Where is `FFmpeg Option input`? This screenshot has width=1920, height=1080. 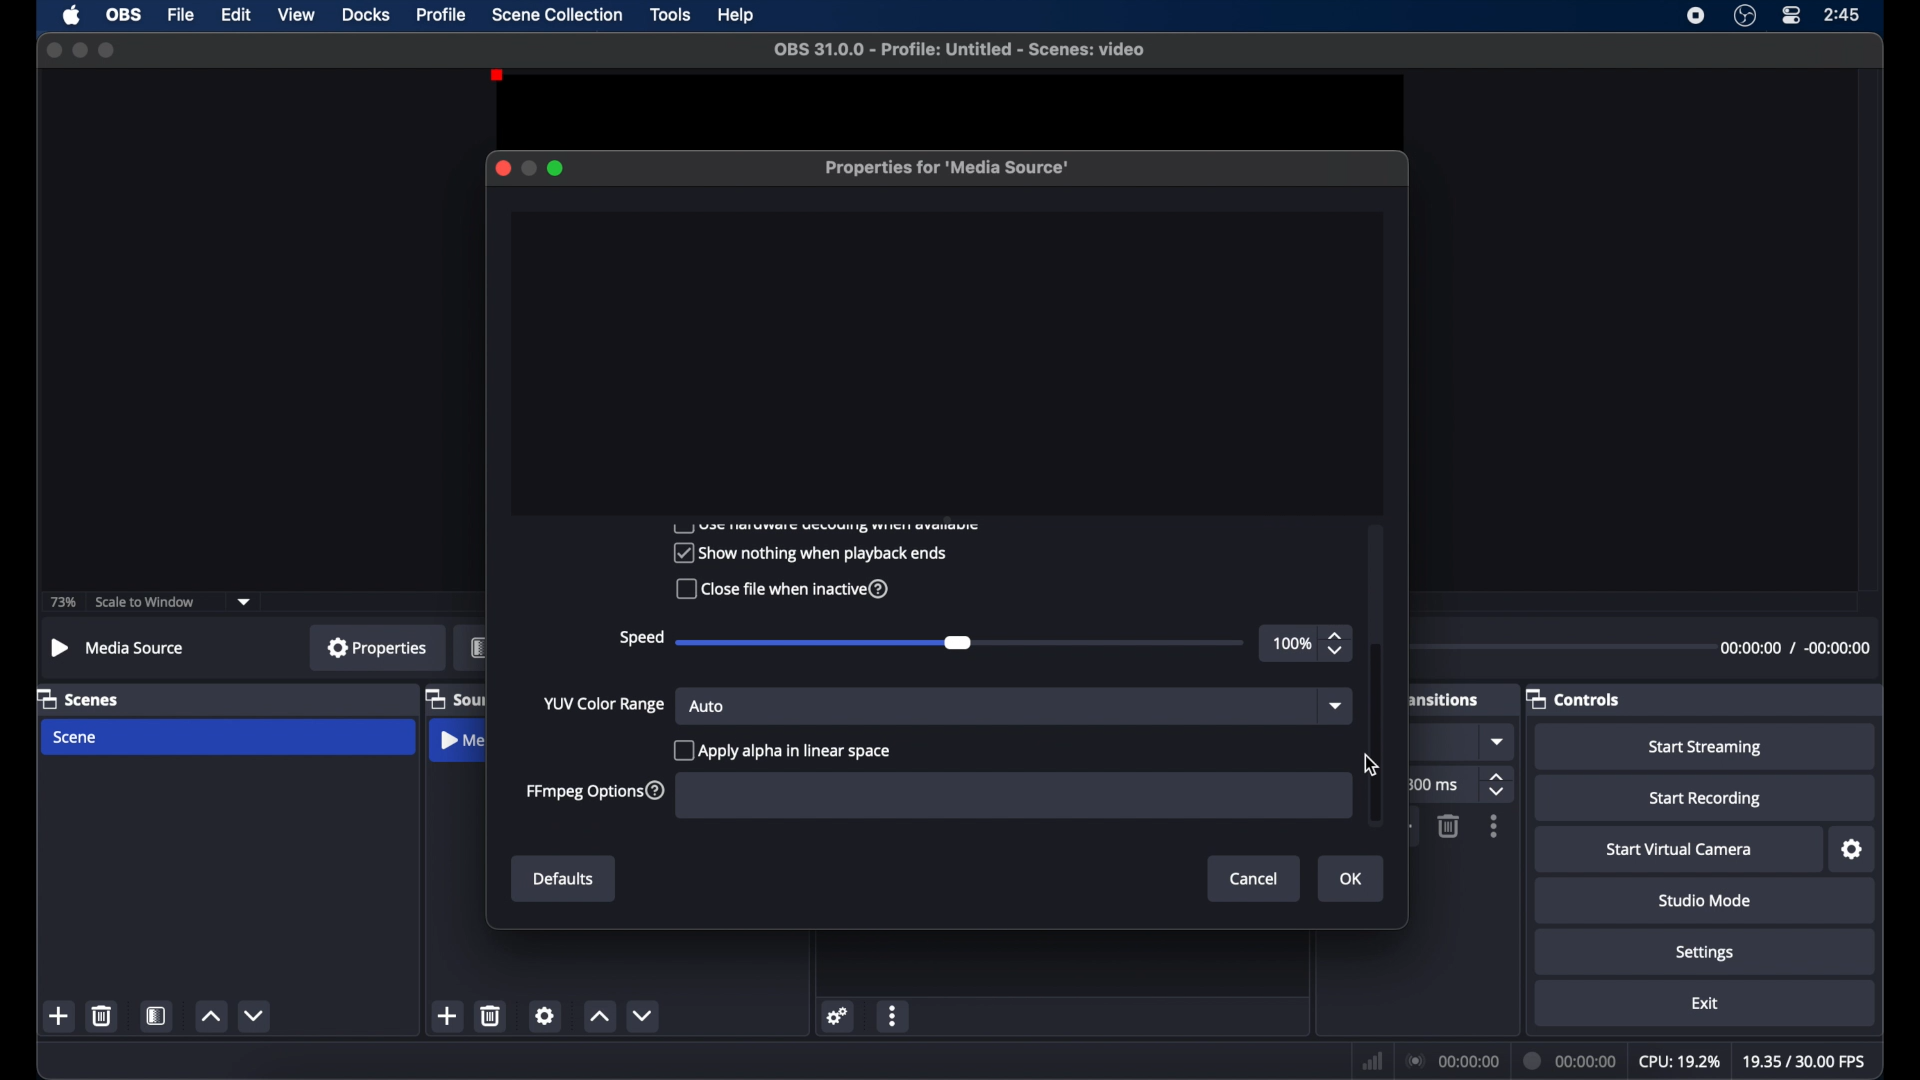
FFmpeg Option input is located at coordinates (1008, 795).